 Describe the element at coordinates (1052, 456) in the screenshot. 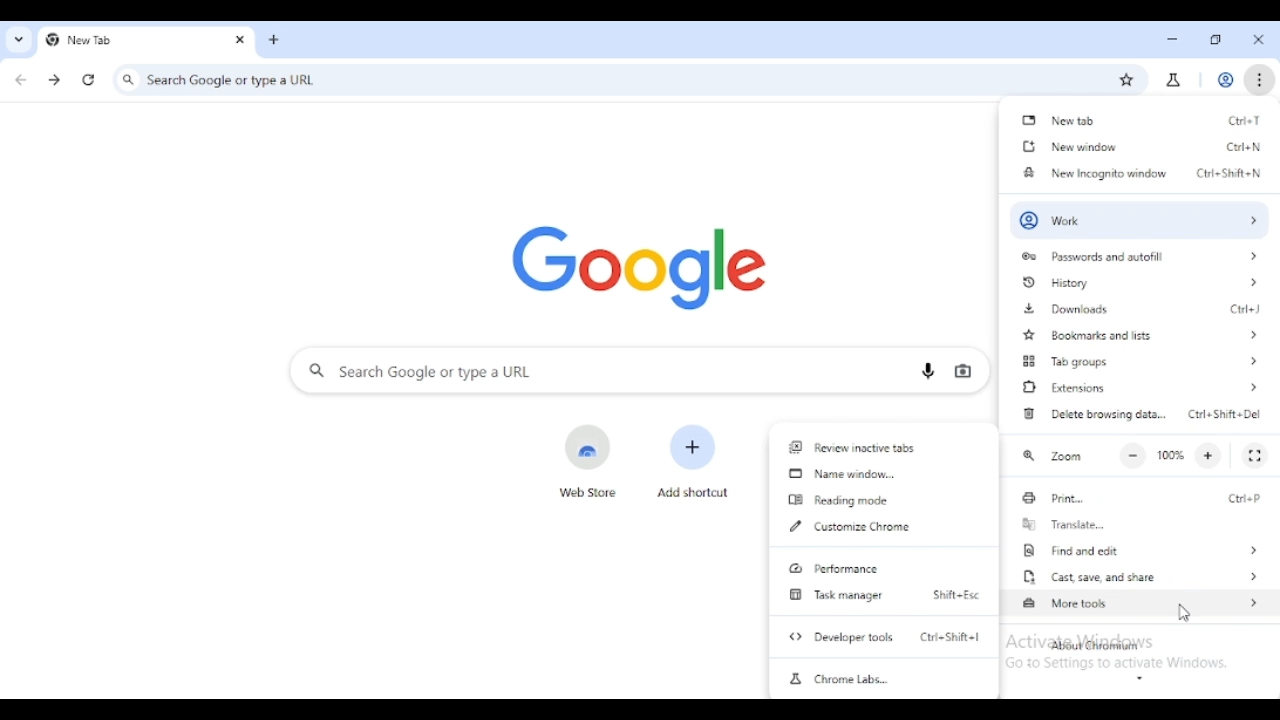

I see `zoom` at that location.